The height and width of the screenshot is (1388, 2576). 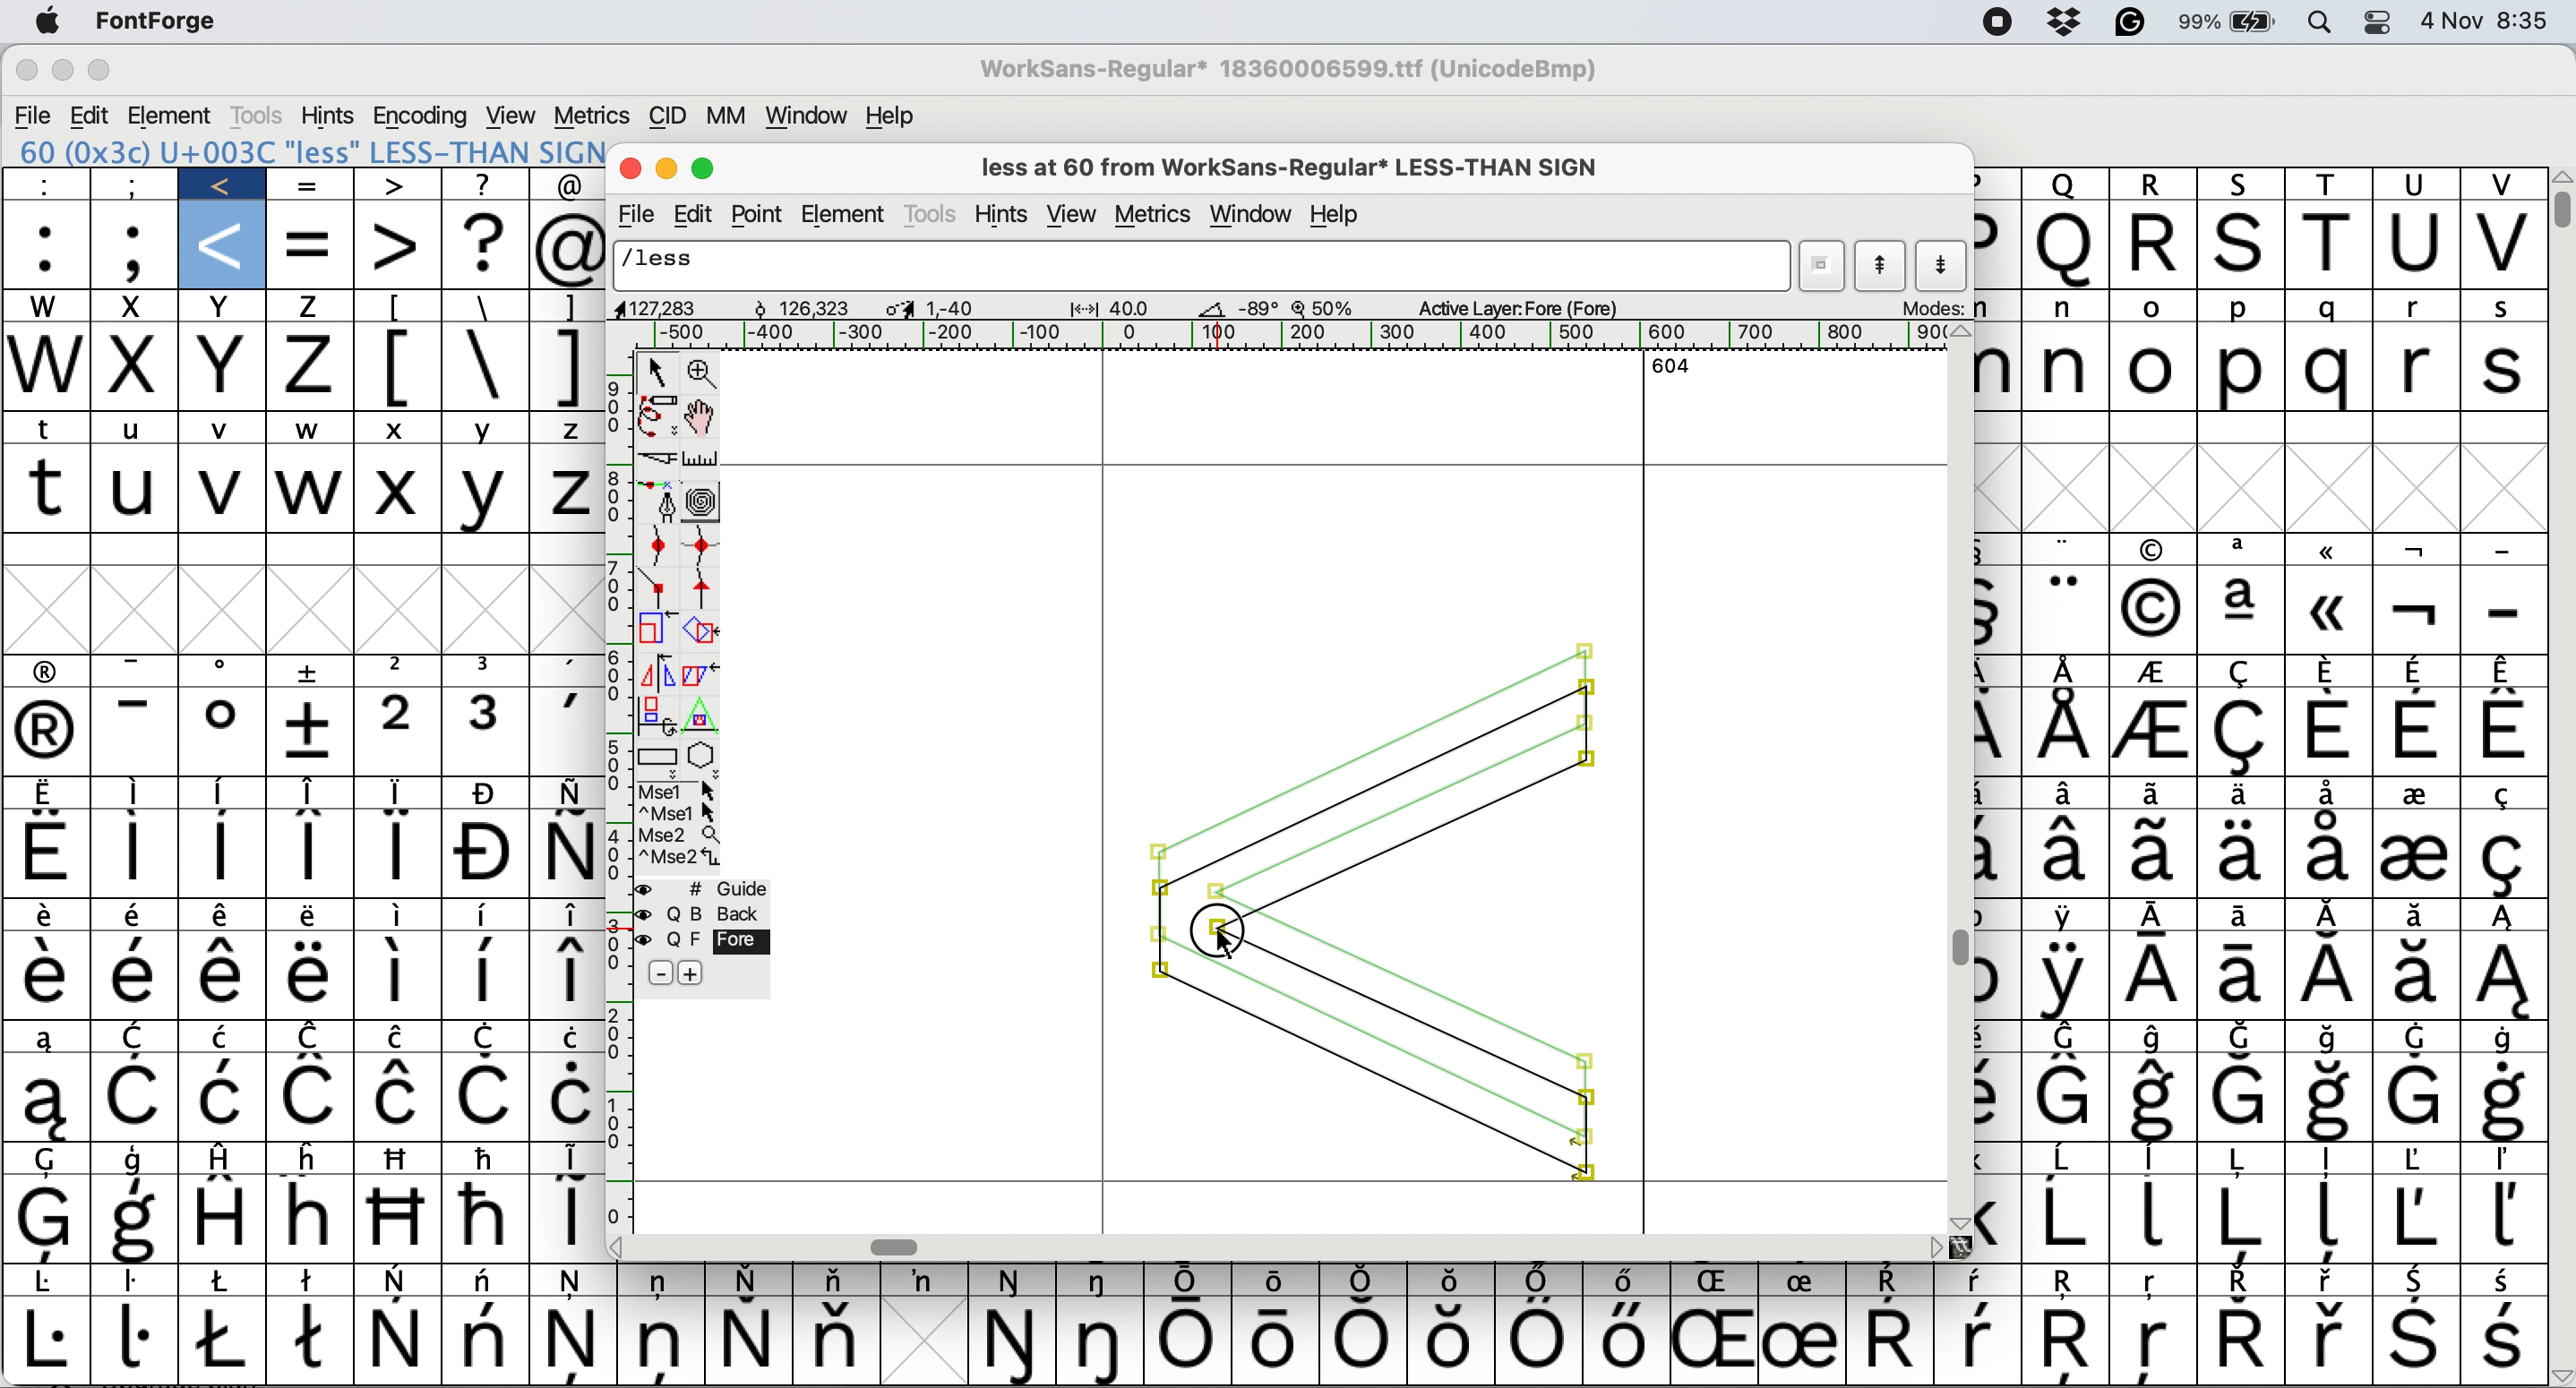 What do you see at coordinates (256, 116) in the screenshot?
I see `tools` at bounding box center [256, 116].